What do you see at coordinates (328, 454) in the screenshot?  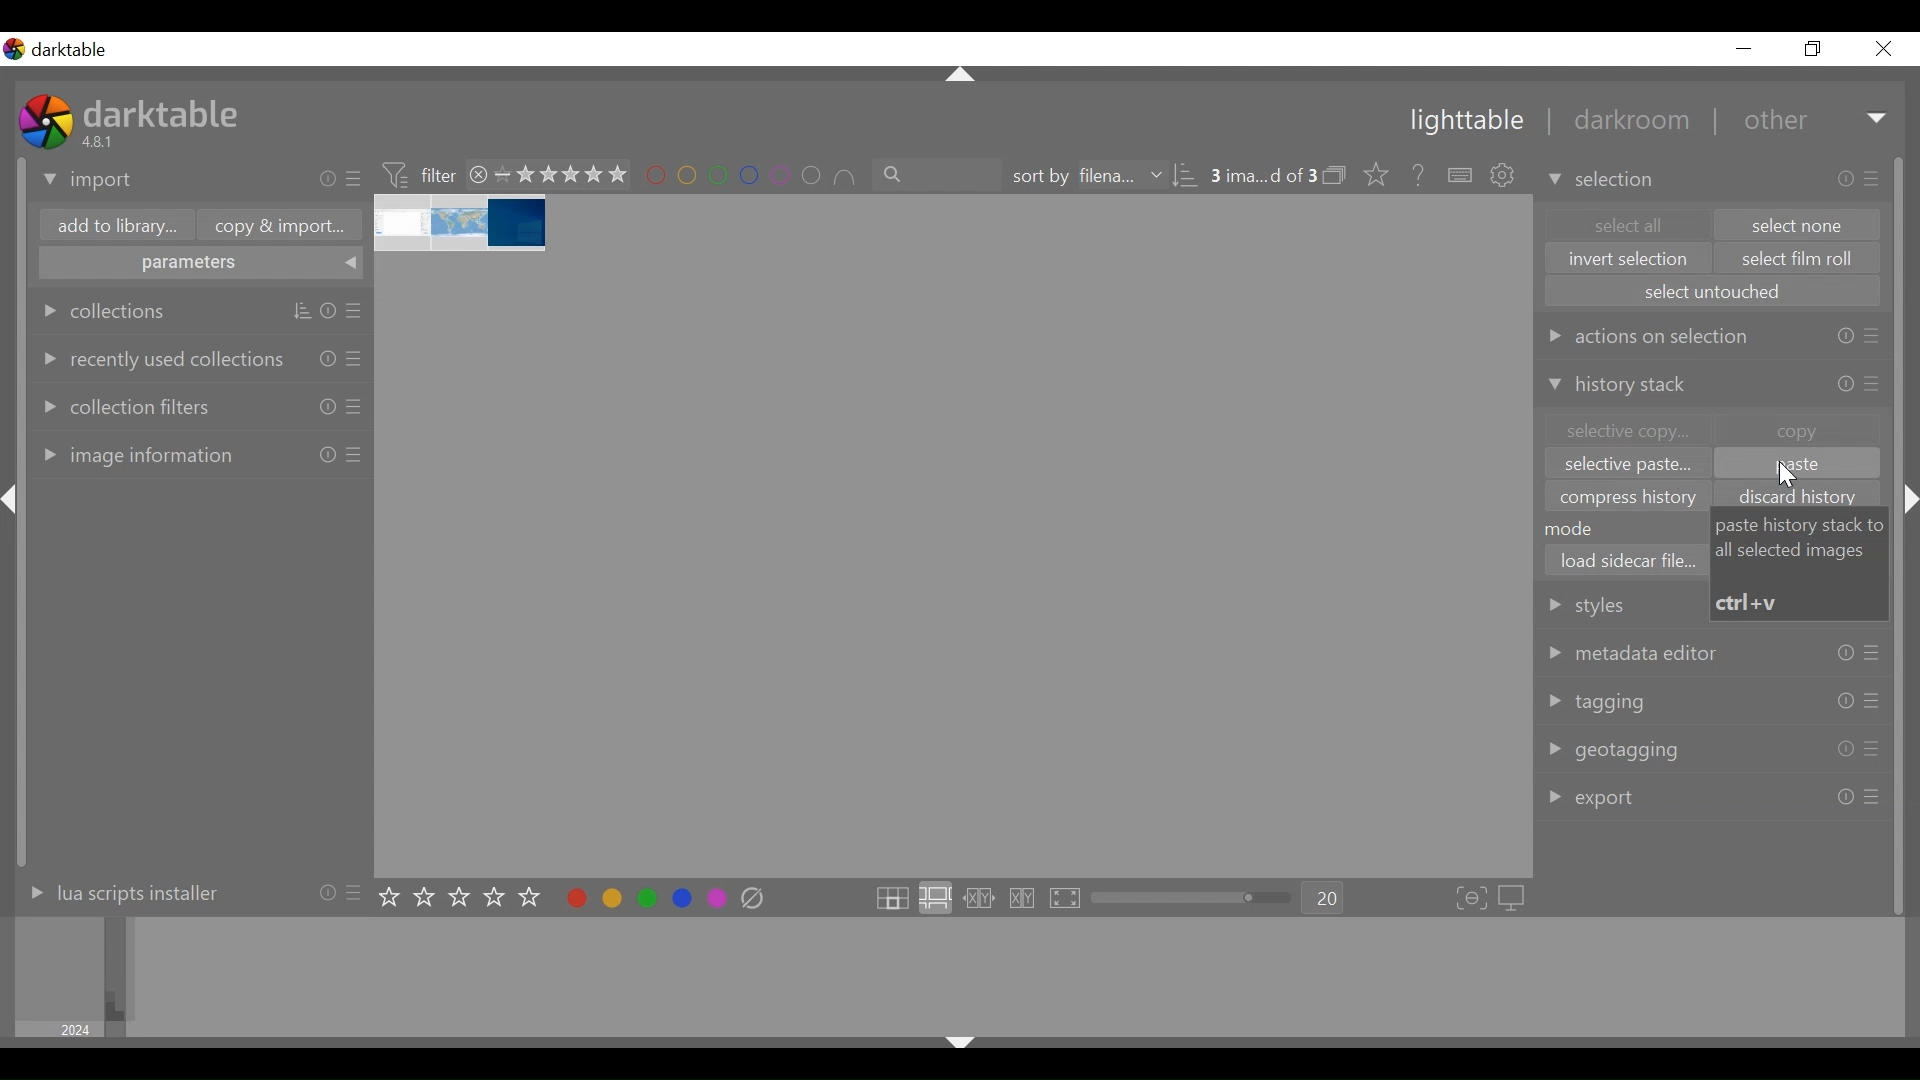 I see `info` at bounding box center [328, 454].